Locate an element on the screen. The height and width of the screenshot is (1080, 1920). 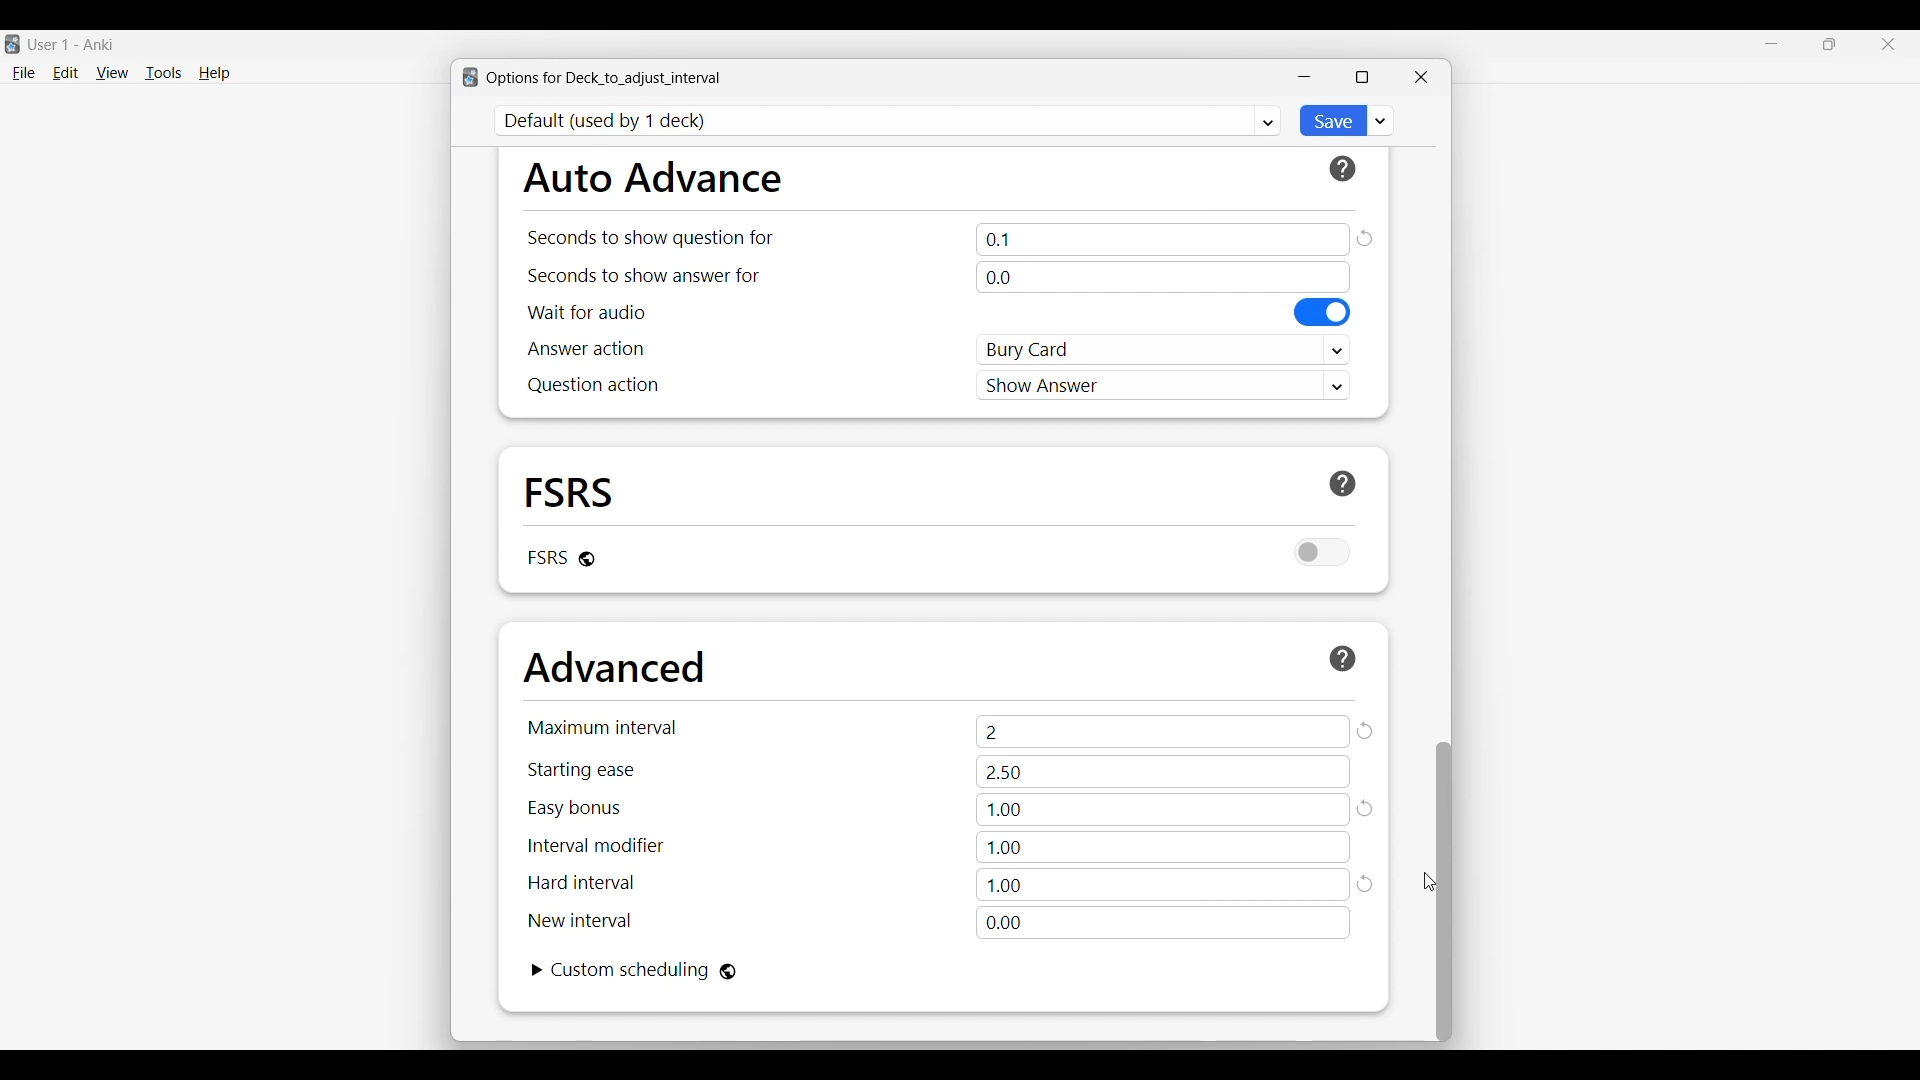
2.50 is located at coordinates (1163, 772).